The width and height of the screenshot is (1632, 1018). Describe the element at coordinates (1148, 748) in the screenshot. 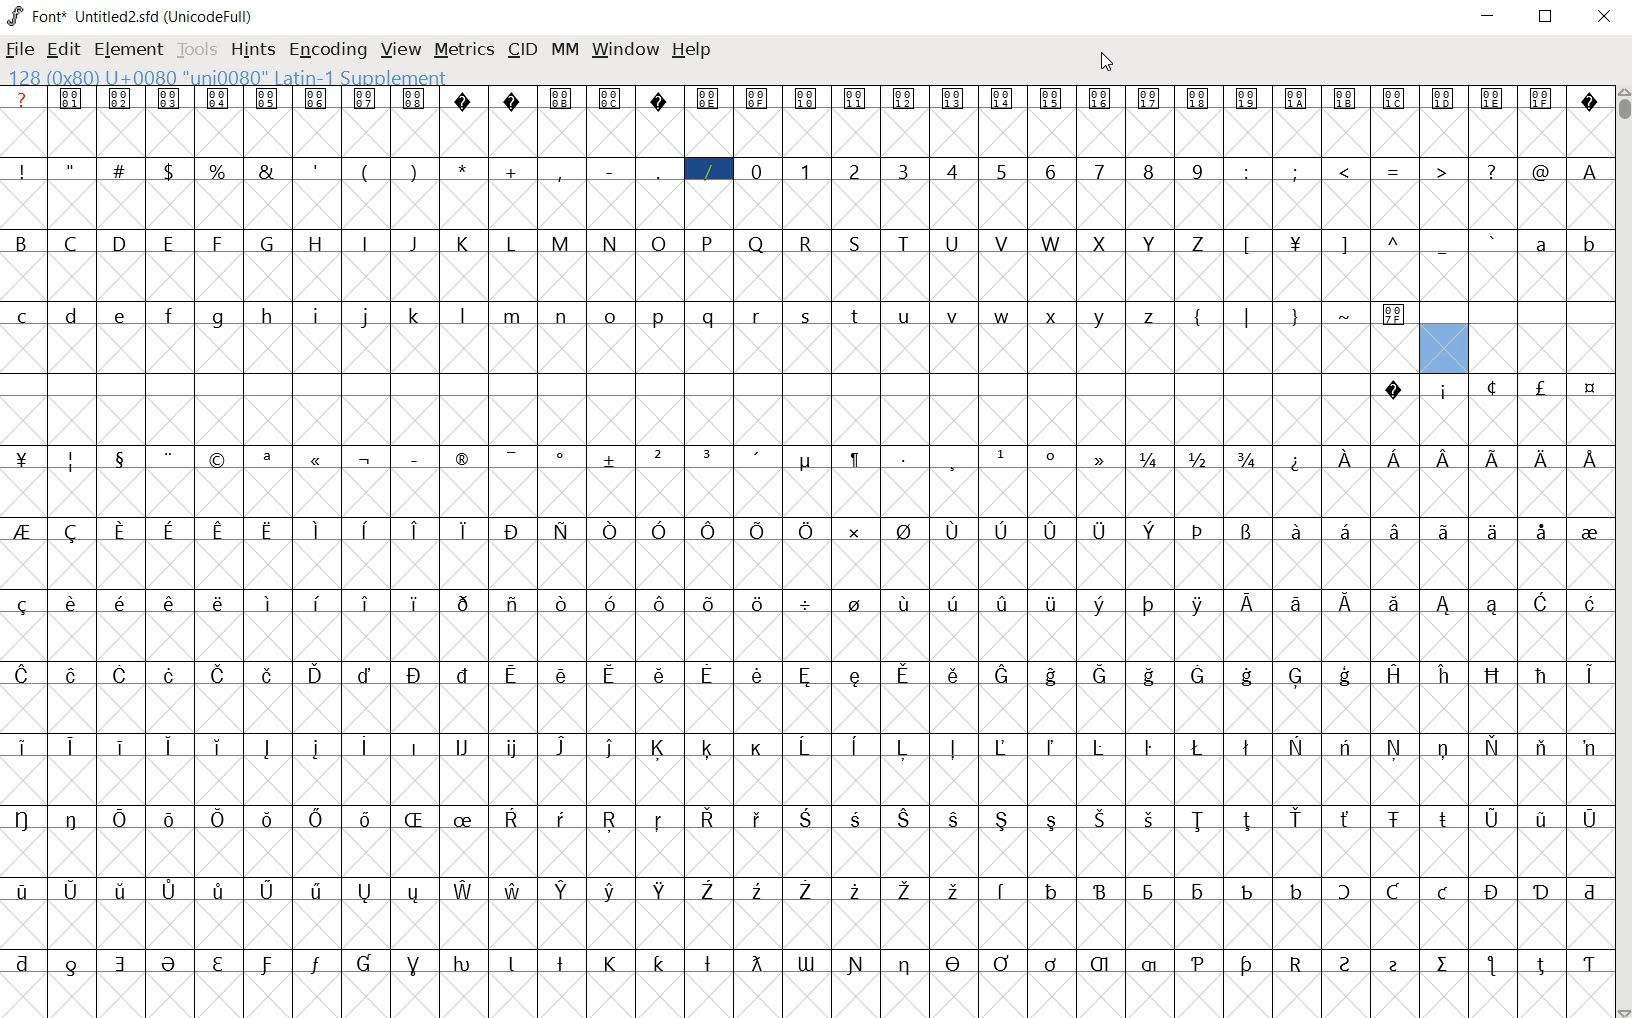

I see `glyph` at that location.